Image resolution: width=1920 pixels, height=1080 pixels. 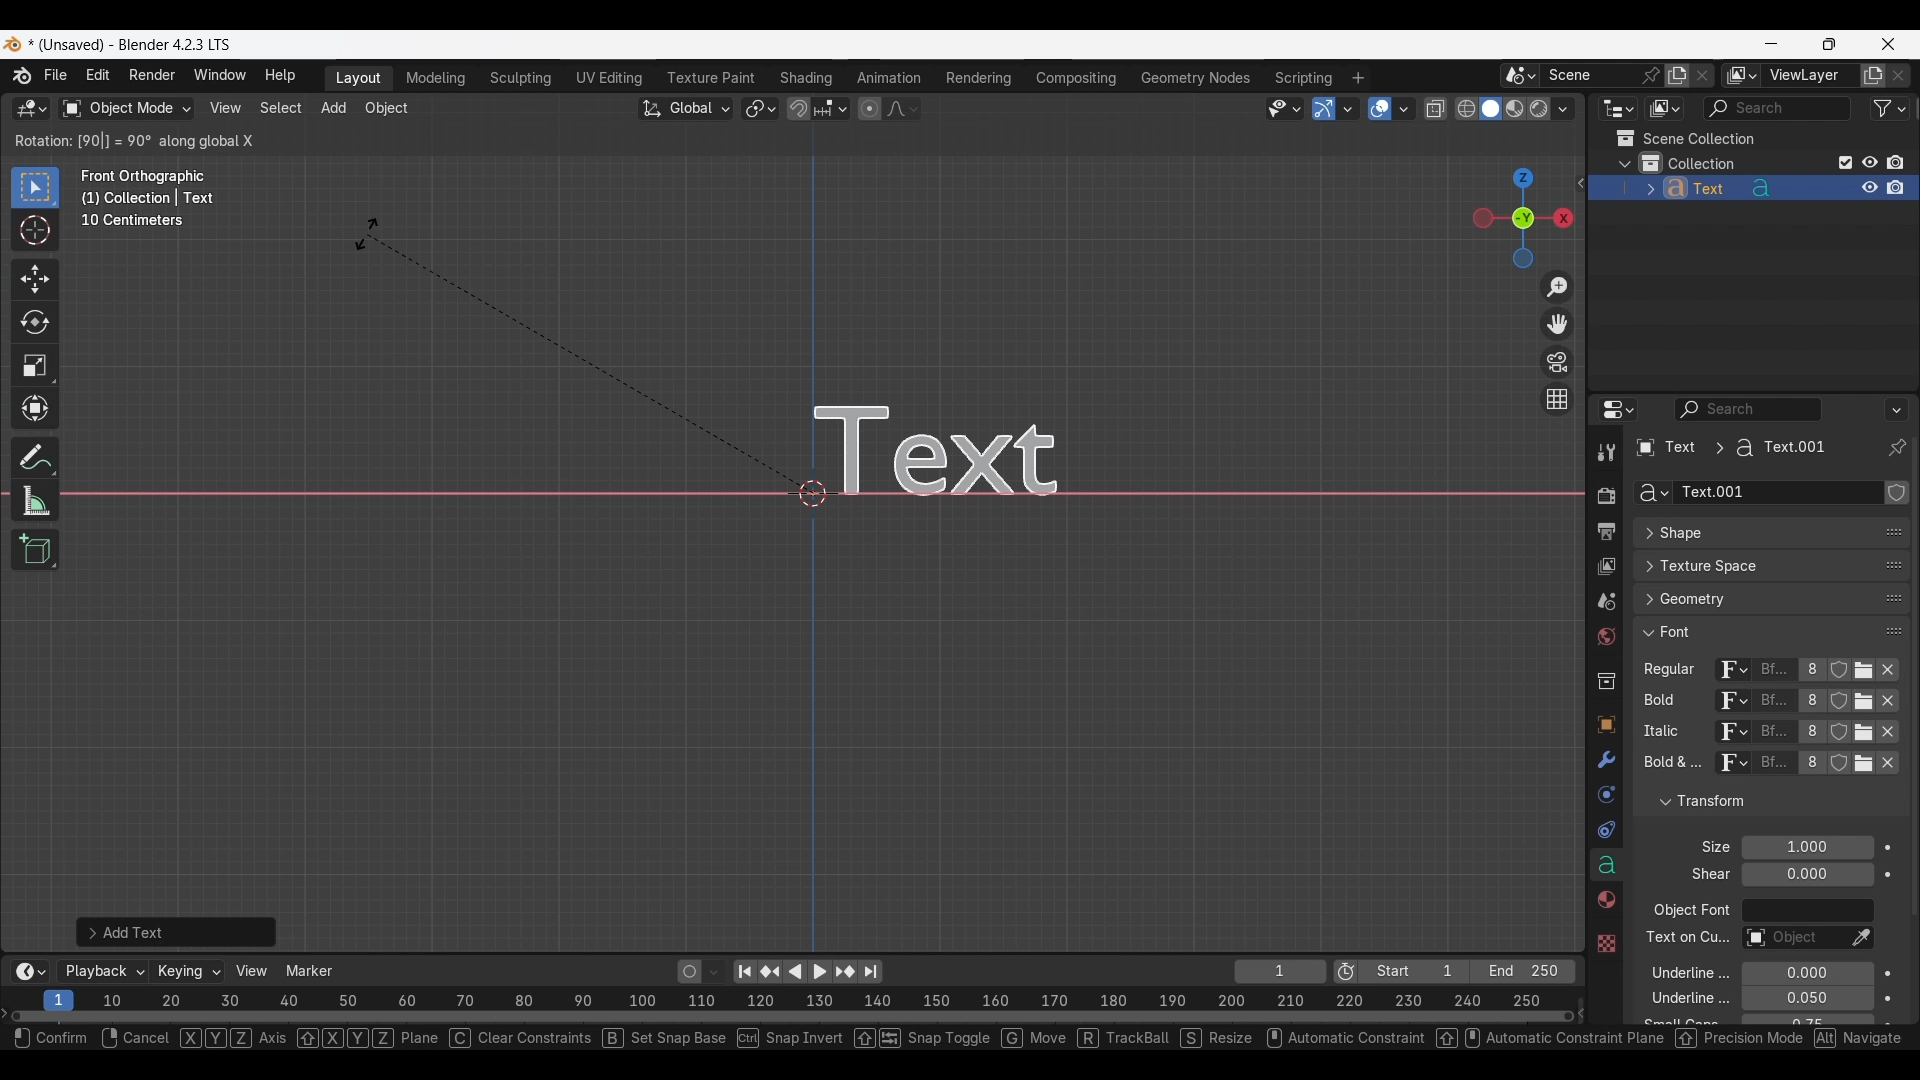 What do you see at coordinates (35, 322) in the screenshot?
I see `Rotate` at bounding box center [35, 322].